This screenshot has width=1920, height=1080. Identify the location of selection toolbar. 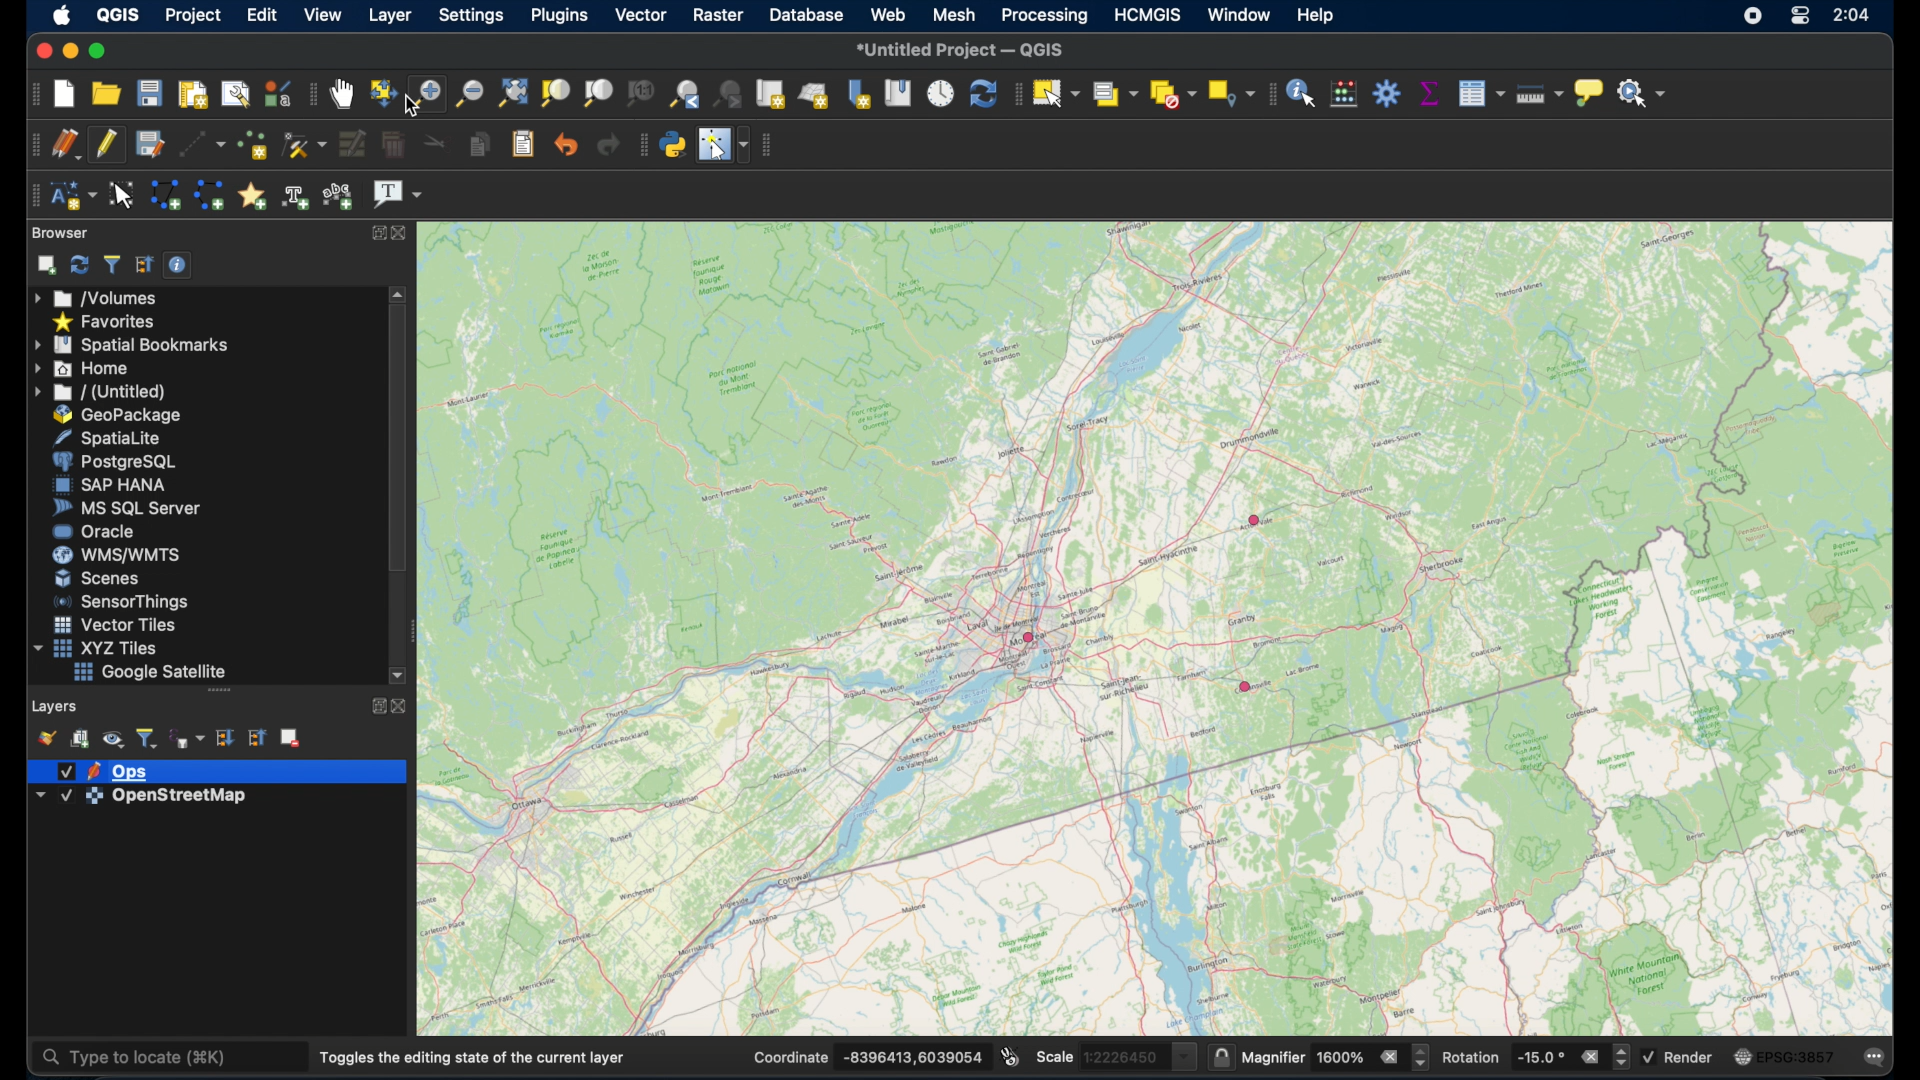
(1015, 94).